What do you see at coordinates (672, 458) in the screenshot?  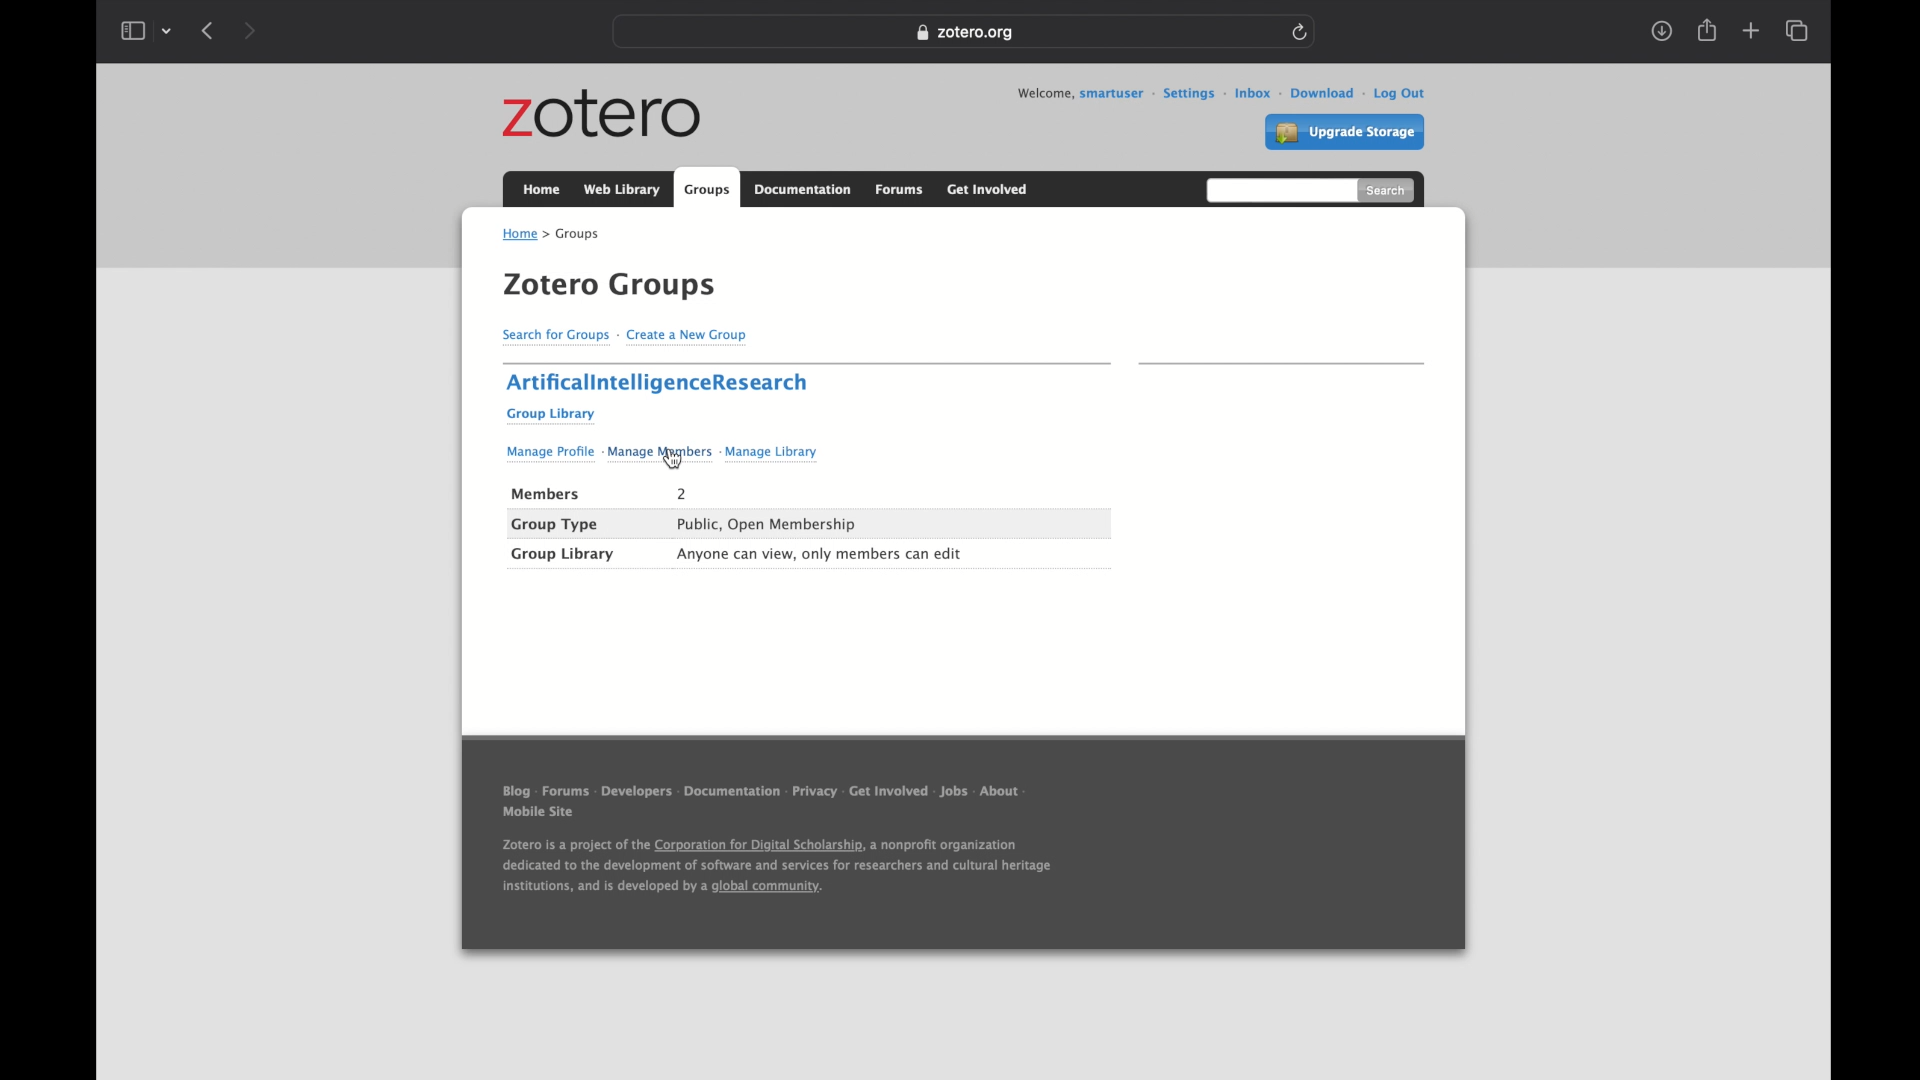 I see `Cursor` at bounding box center [672, 458].